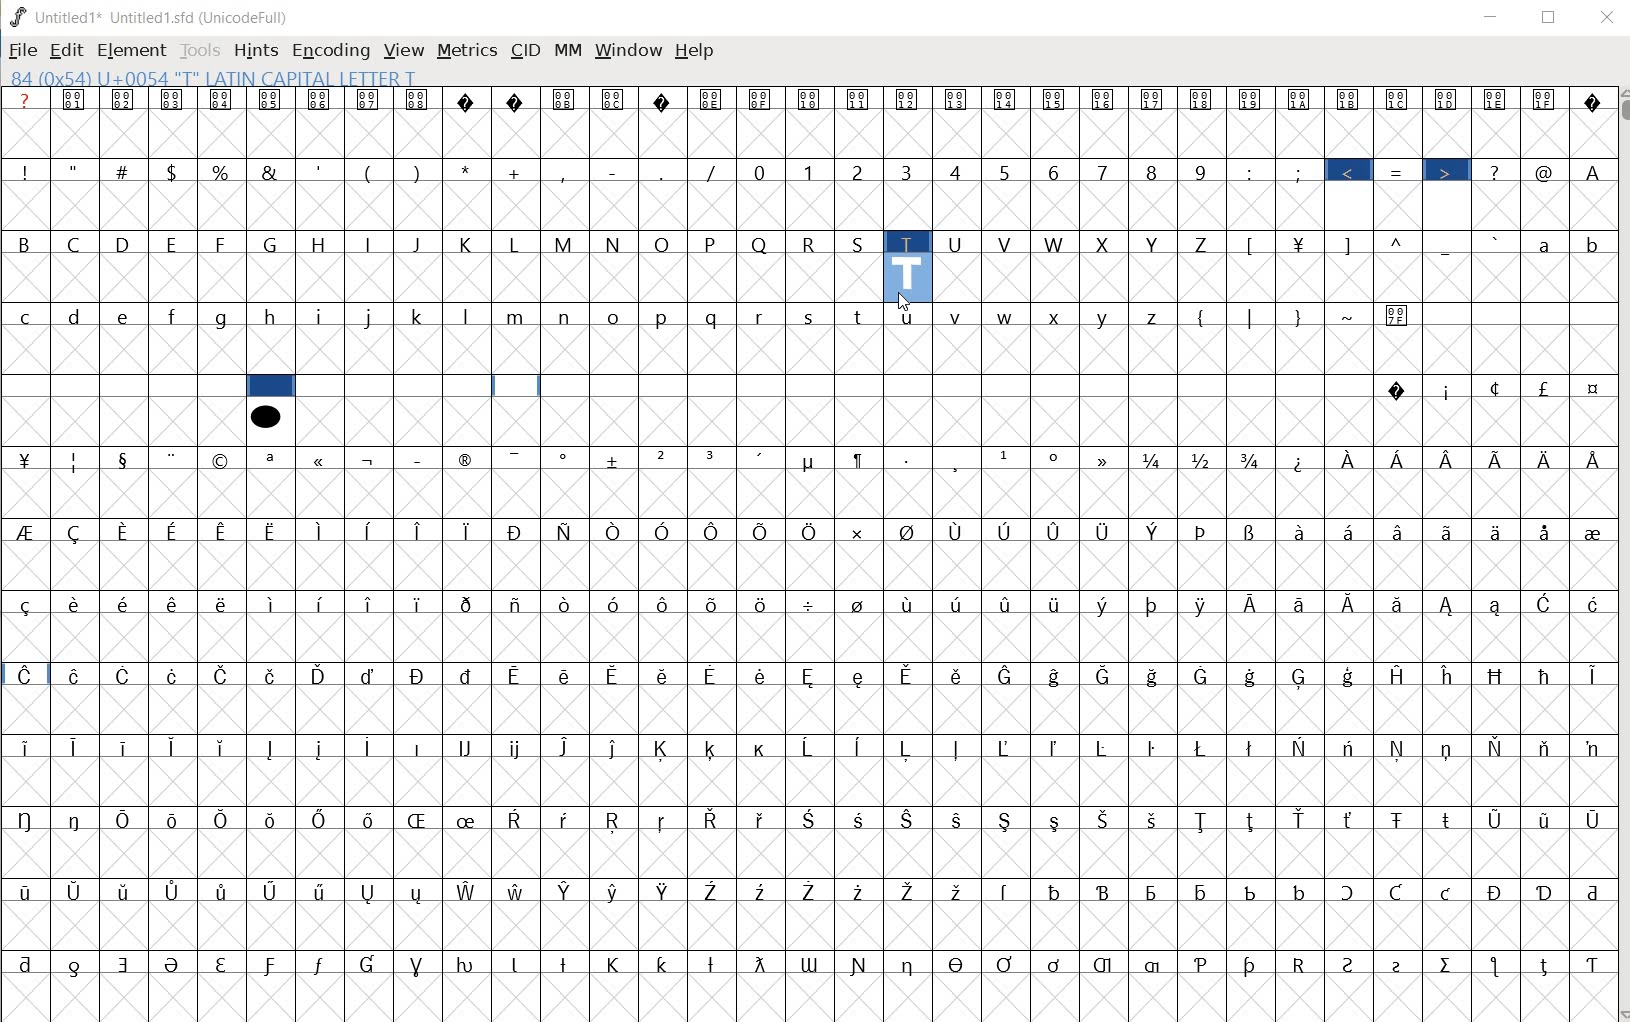  Describe the element at coordinates (861, 458) in the screenshot. I see `Symbol` at that location.